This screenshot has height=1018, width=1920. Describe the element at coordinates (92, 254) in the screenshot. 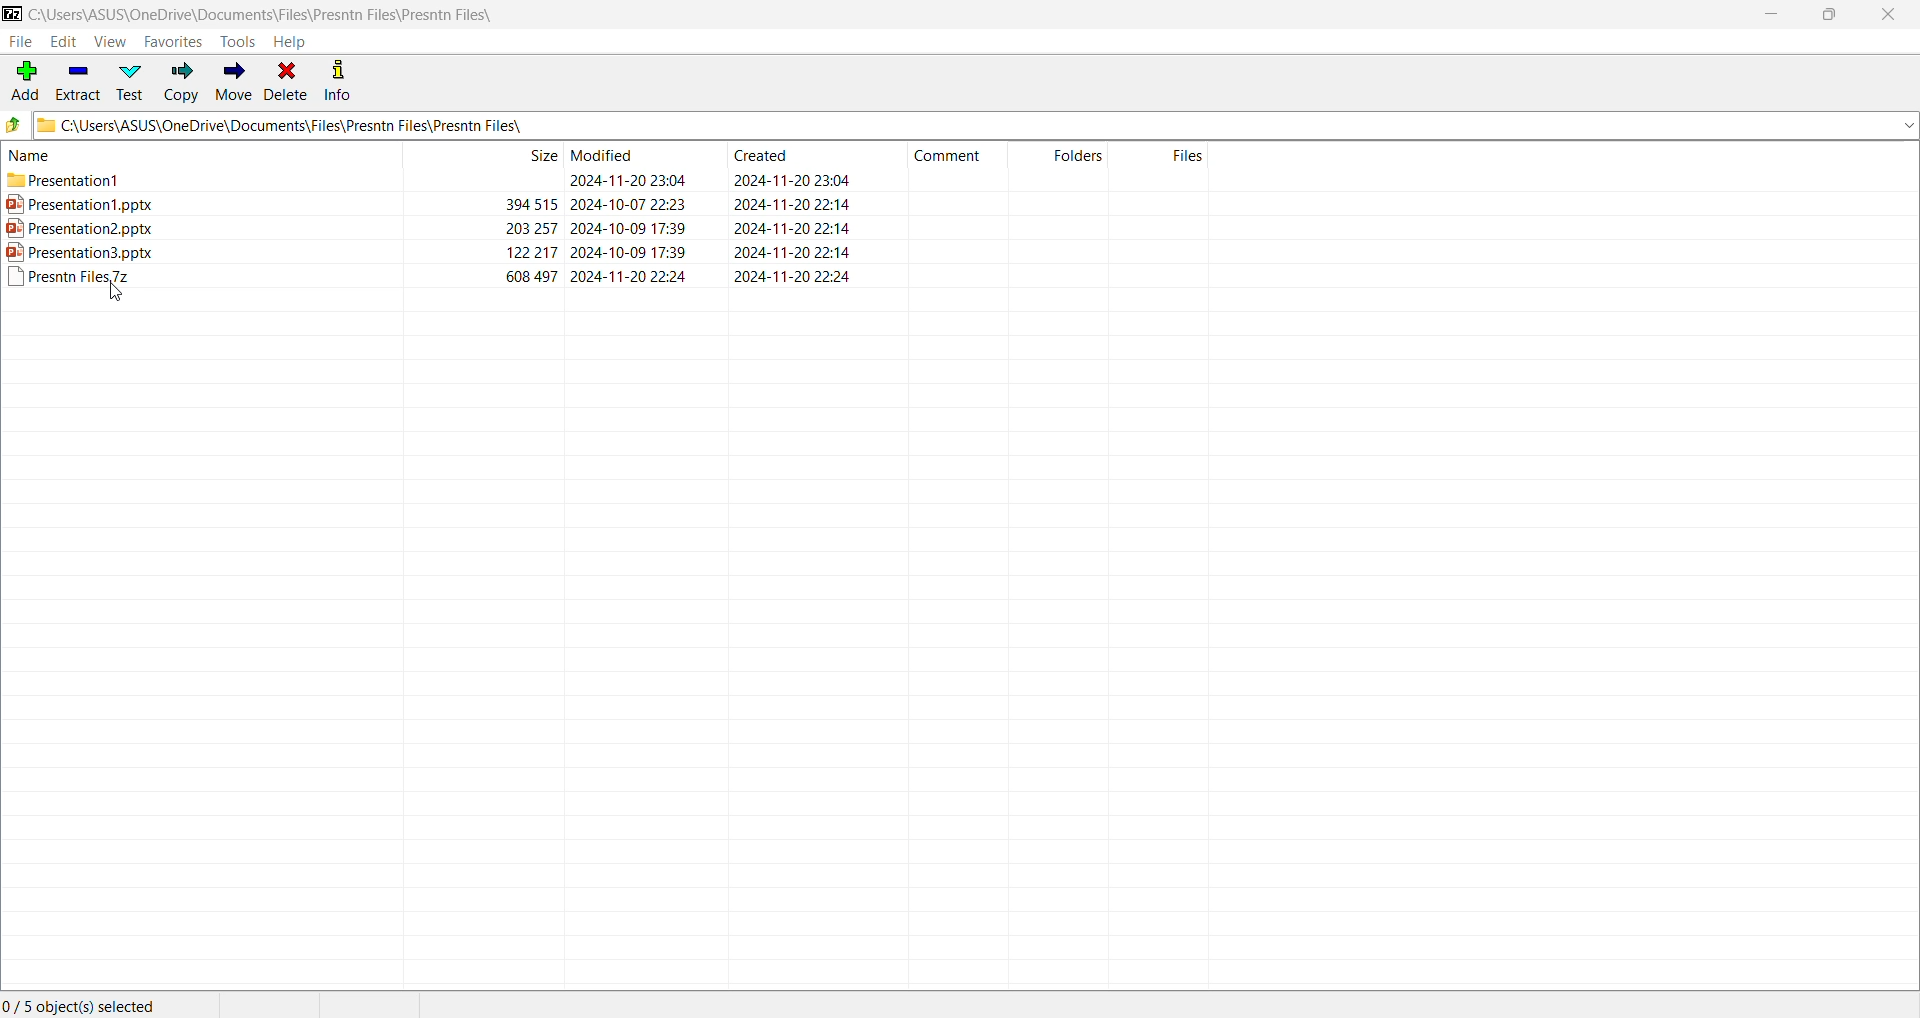

I see ` Presentation3.pptx` at that location.